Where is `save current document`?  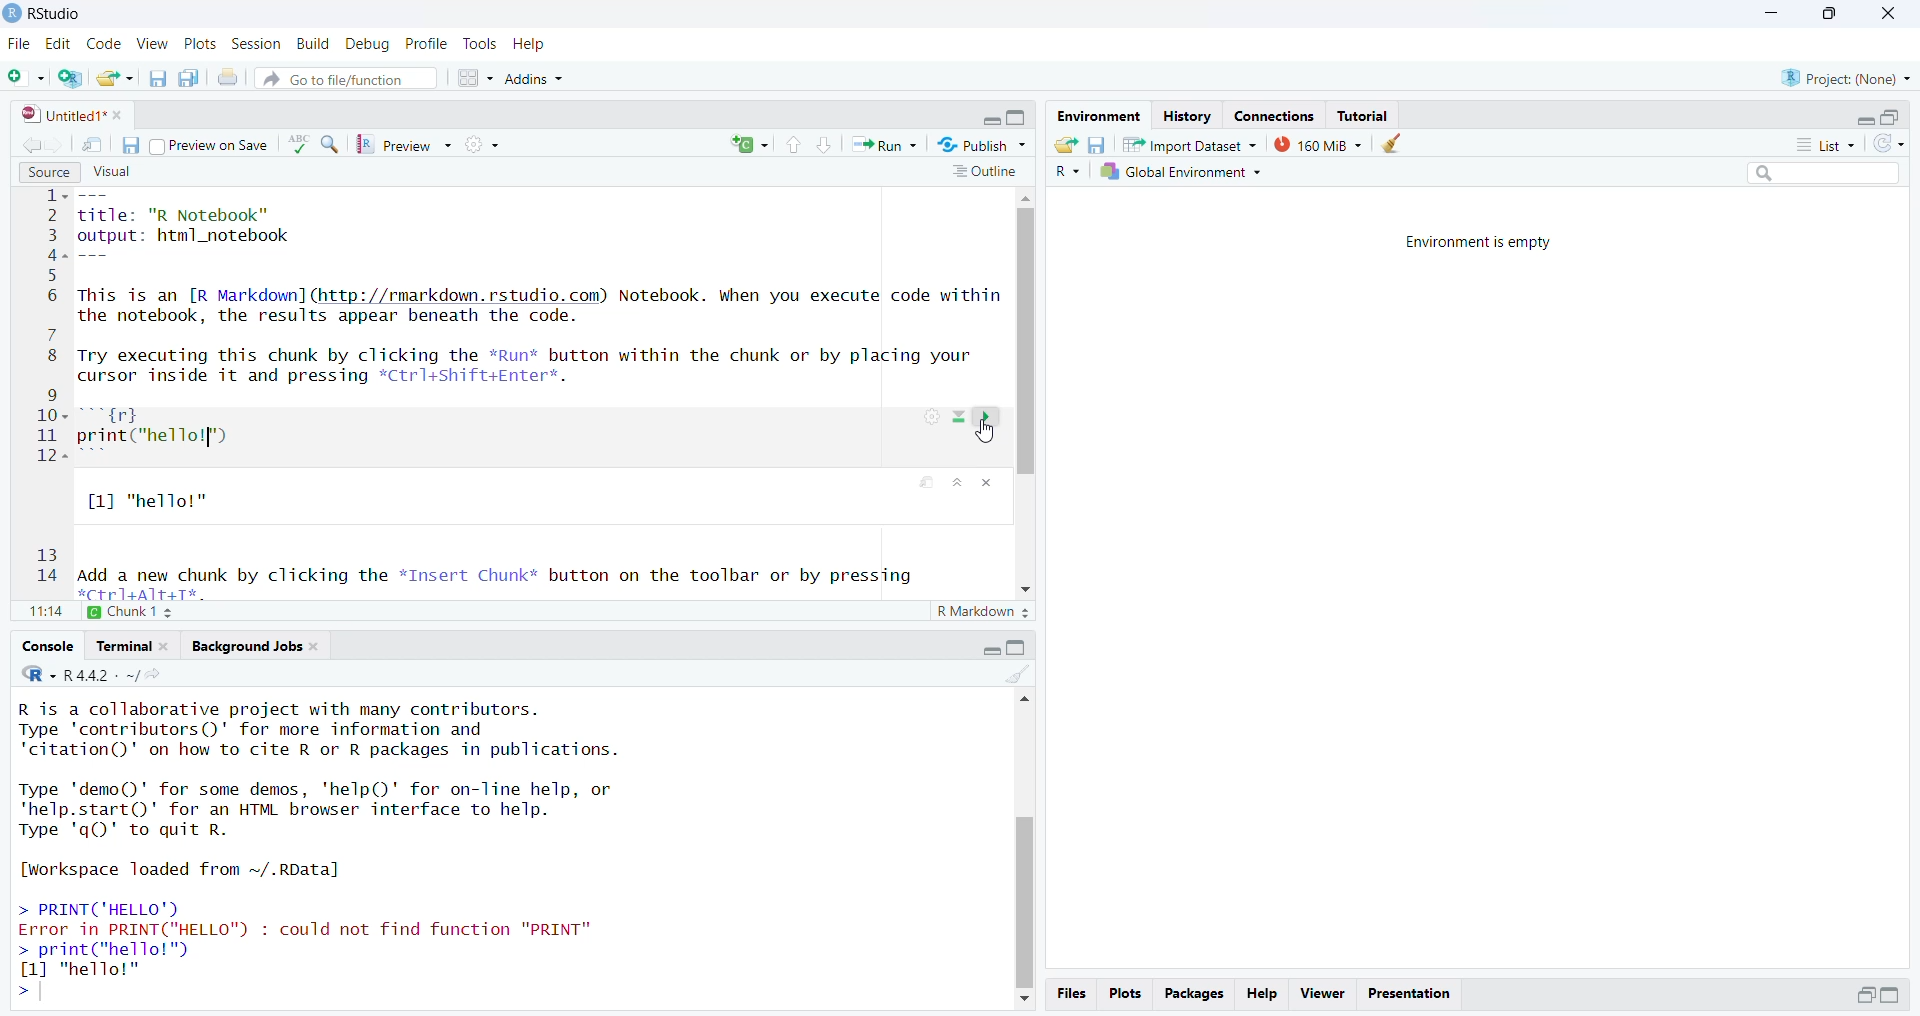 save current document is located at coordinates (131, 144).